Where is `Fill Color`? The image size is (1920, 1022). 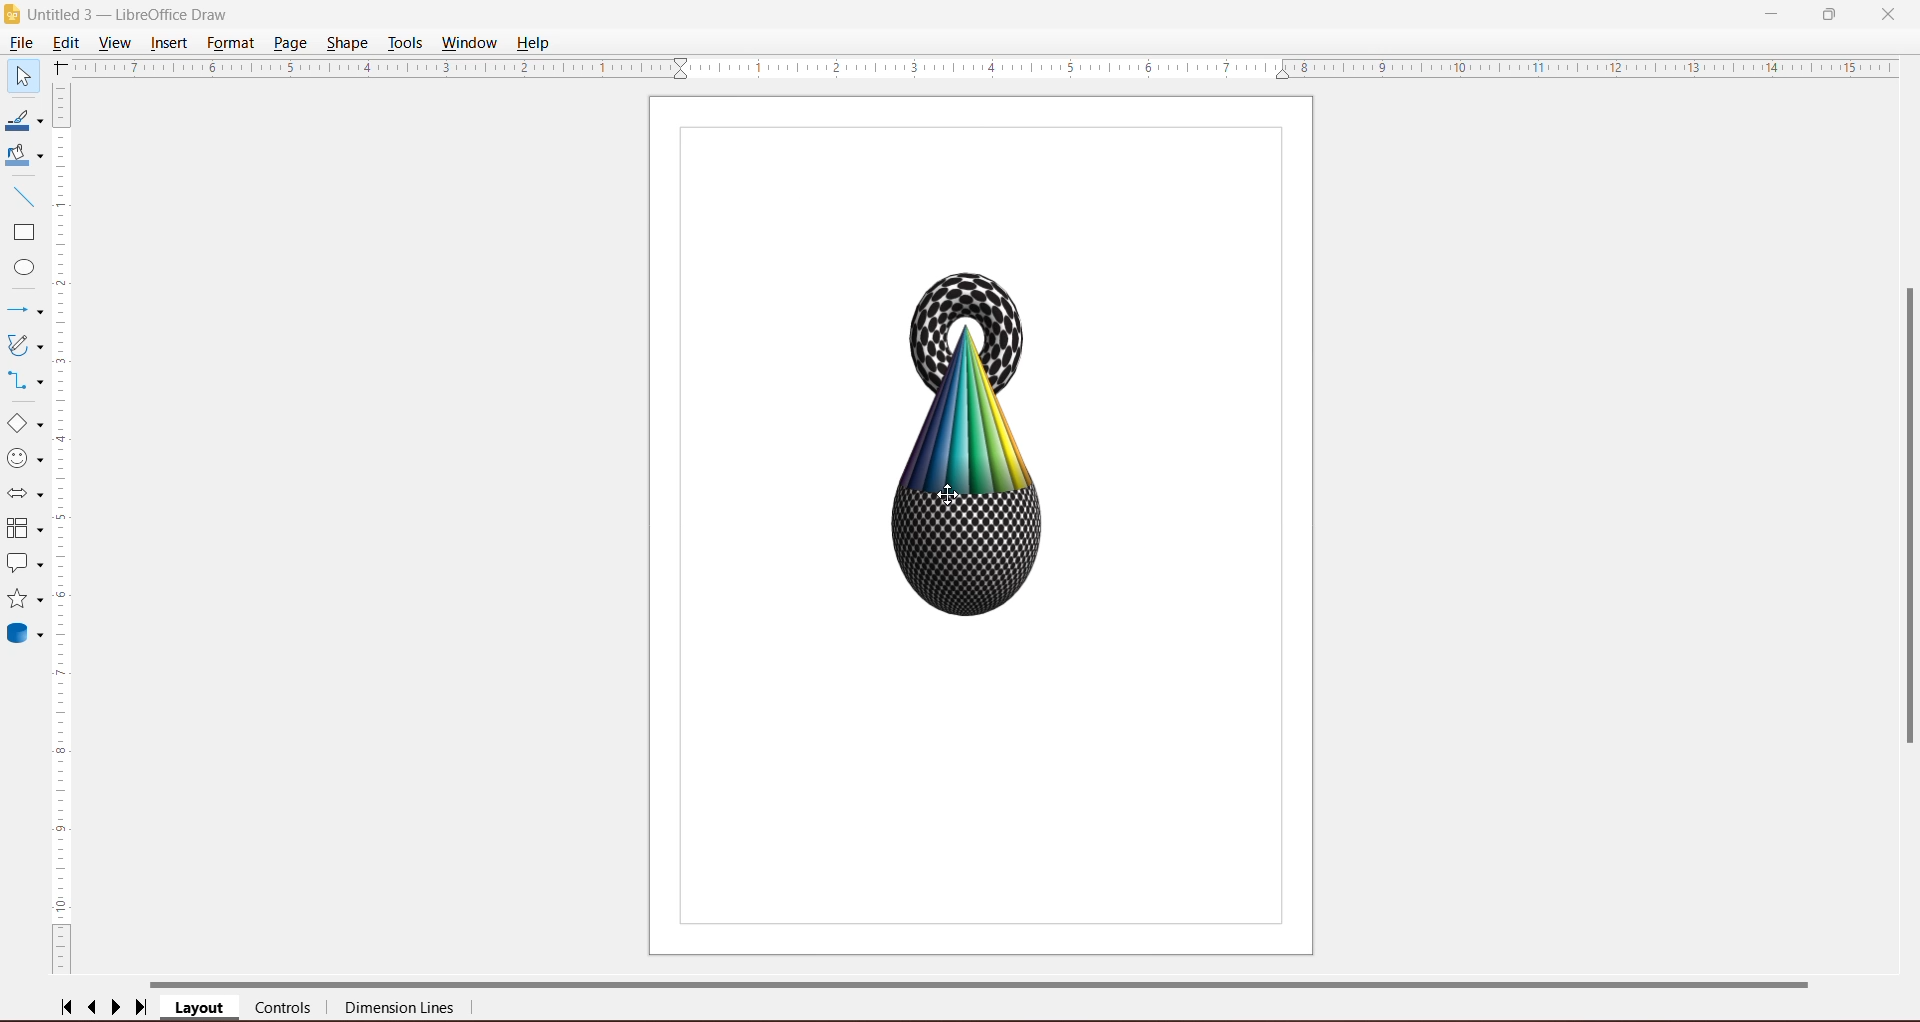 Fill Color is located at coordinates (23, 157).